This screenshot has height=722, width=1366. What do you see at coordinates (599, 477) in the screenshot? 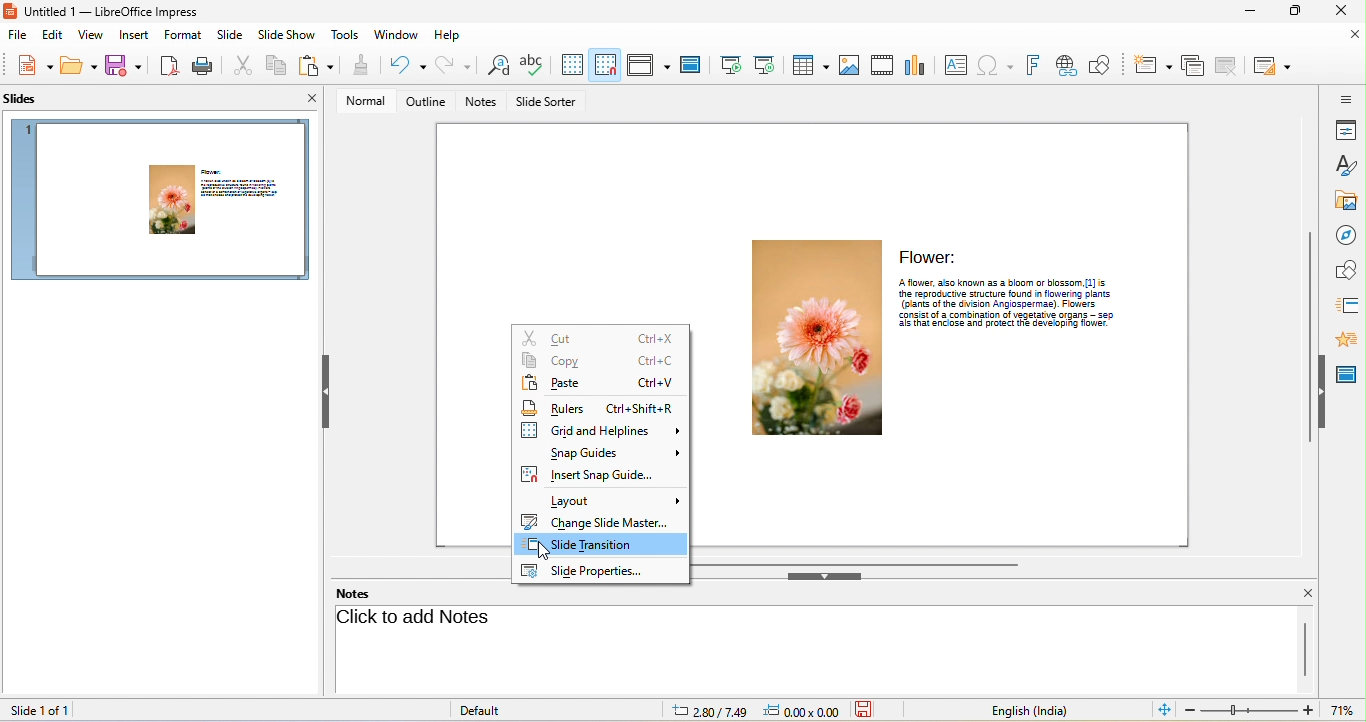
I see `insert snap guide` at bounding box center [599, 477].